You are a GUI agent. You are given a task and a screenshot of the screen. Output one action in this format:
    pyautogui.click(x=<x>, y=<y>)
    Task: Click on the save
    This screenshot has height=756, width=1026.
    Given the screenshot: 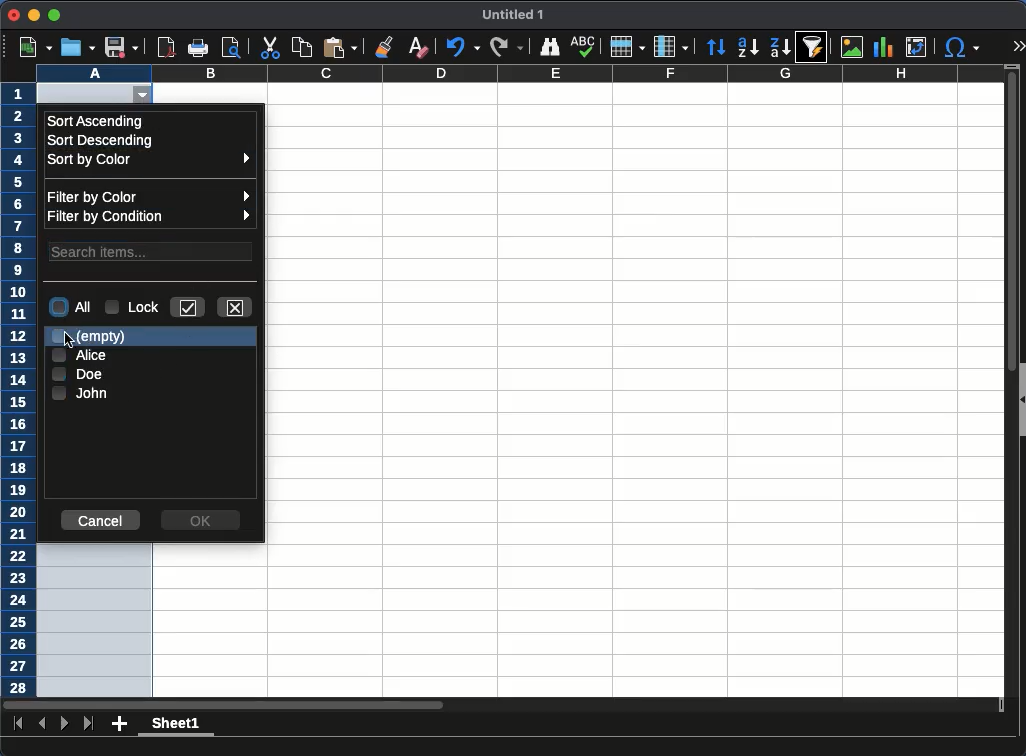 What is the action you would take?
    pyautogui.click(x=120, y=47)
    